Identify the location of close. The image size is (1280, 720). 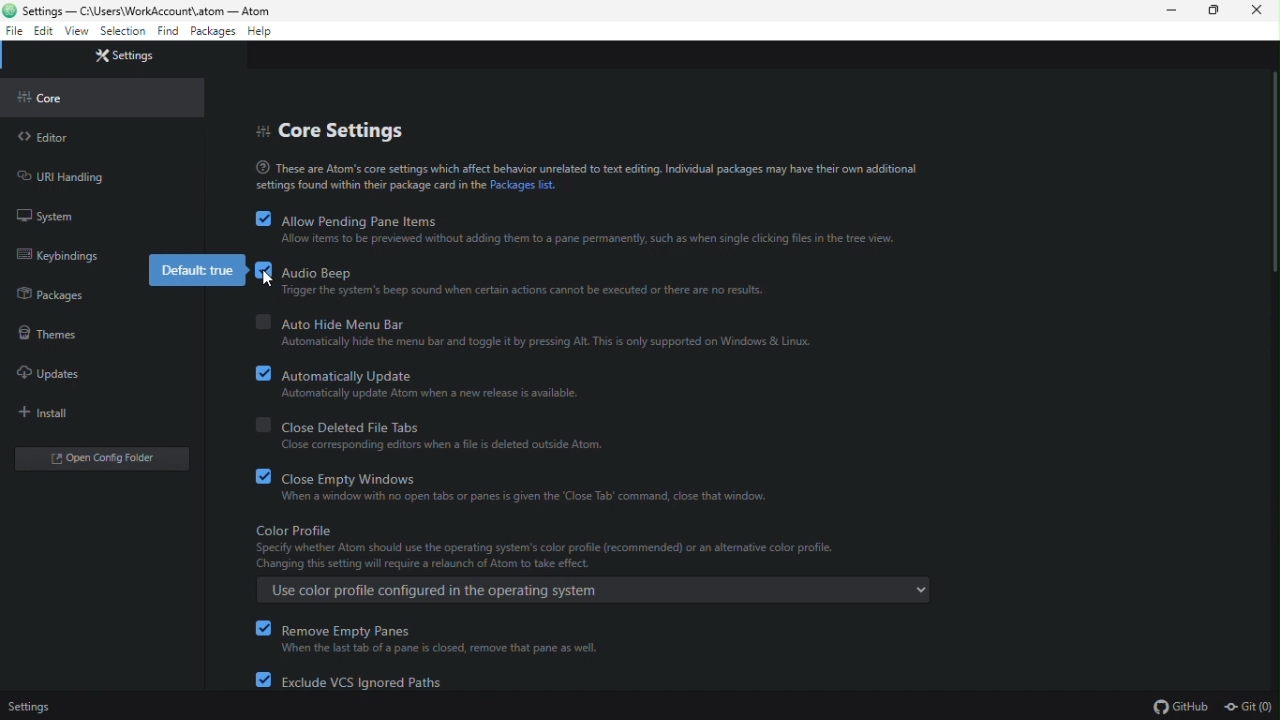
(1262, 13).